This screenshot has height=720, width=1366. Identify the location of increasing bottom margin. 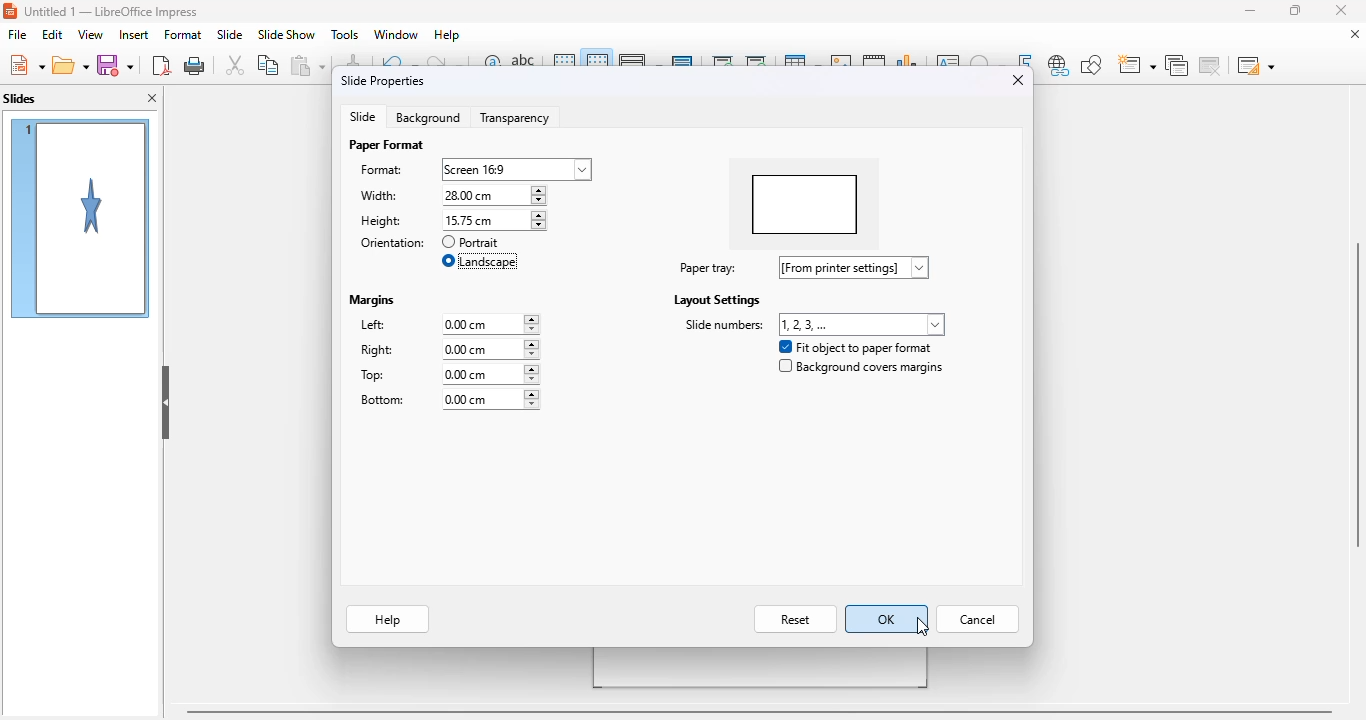
(529, 394).